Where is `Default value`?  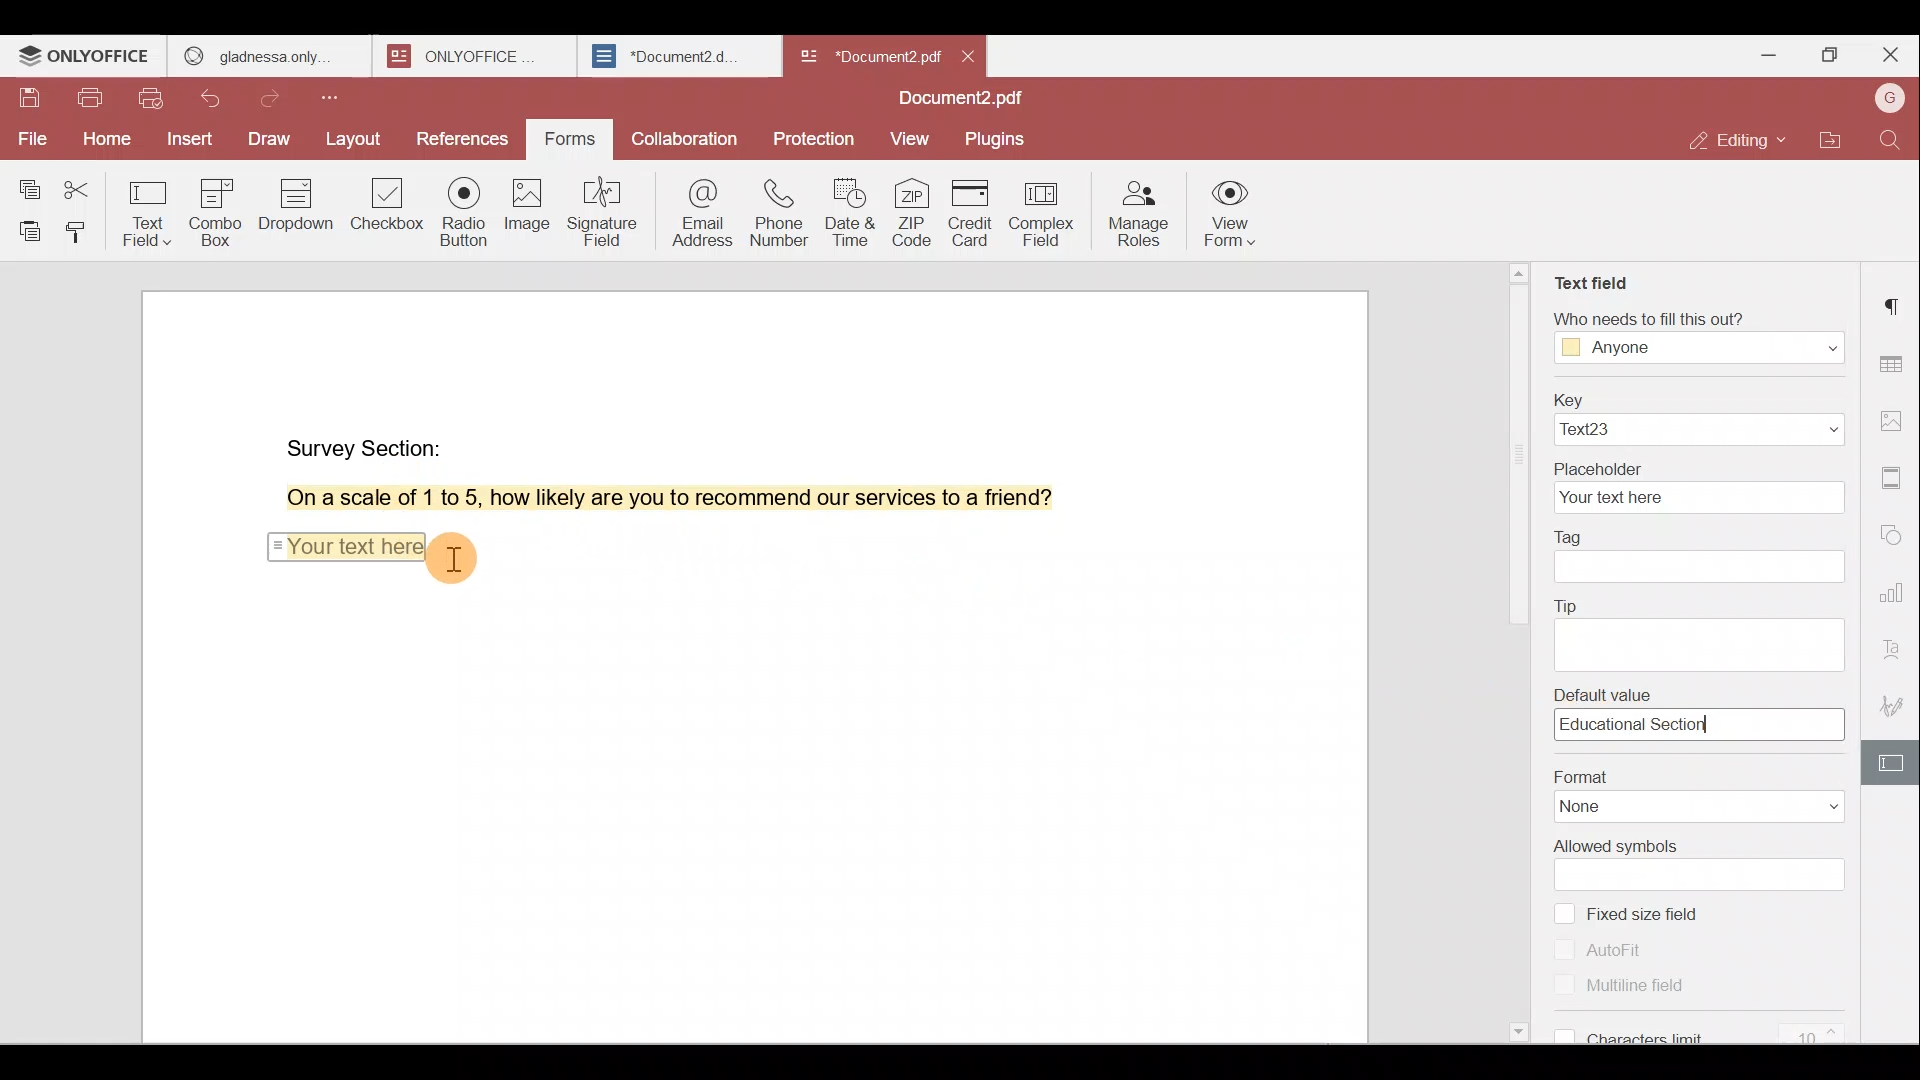 Default value is located at coordinates (1706, 713).